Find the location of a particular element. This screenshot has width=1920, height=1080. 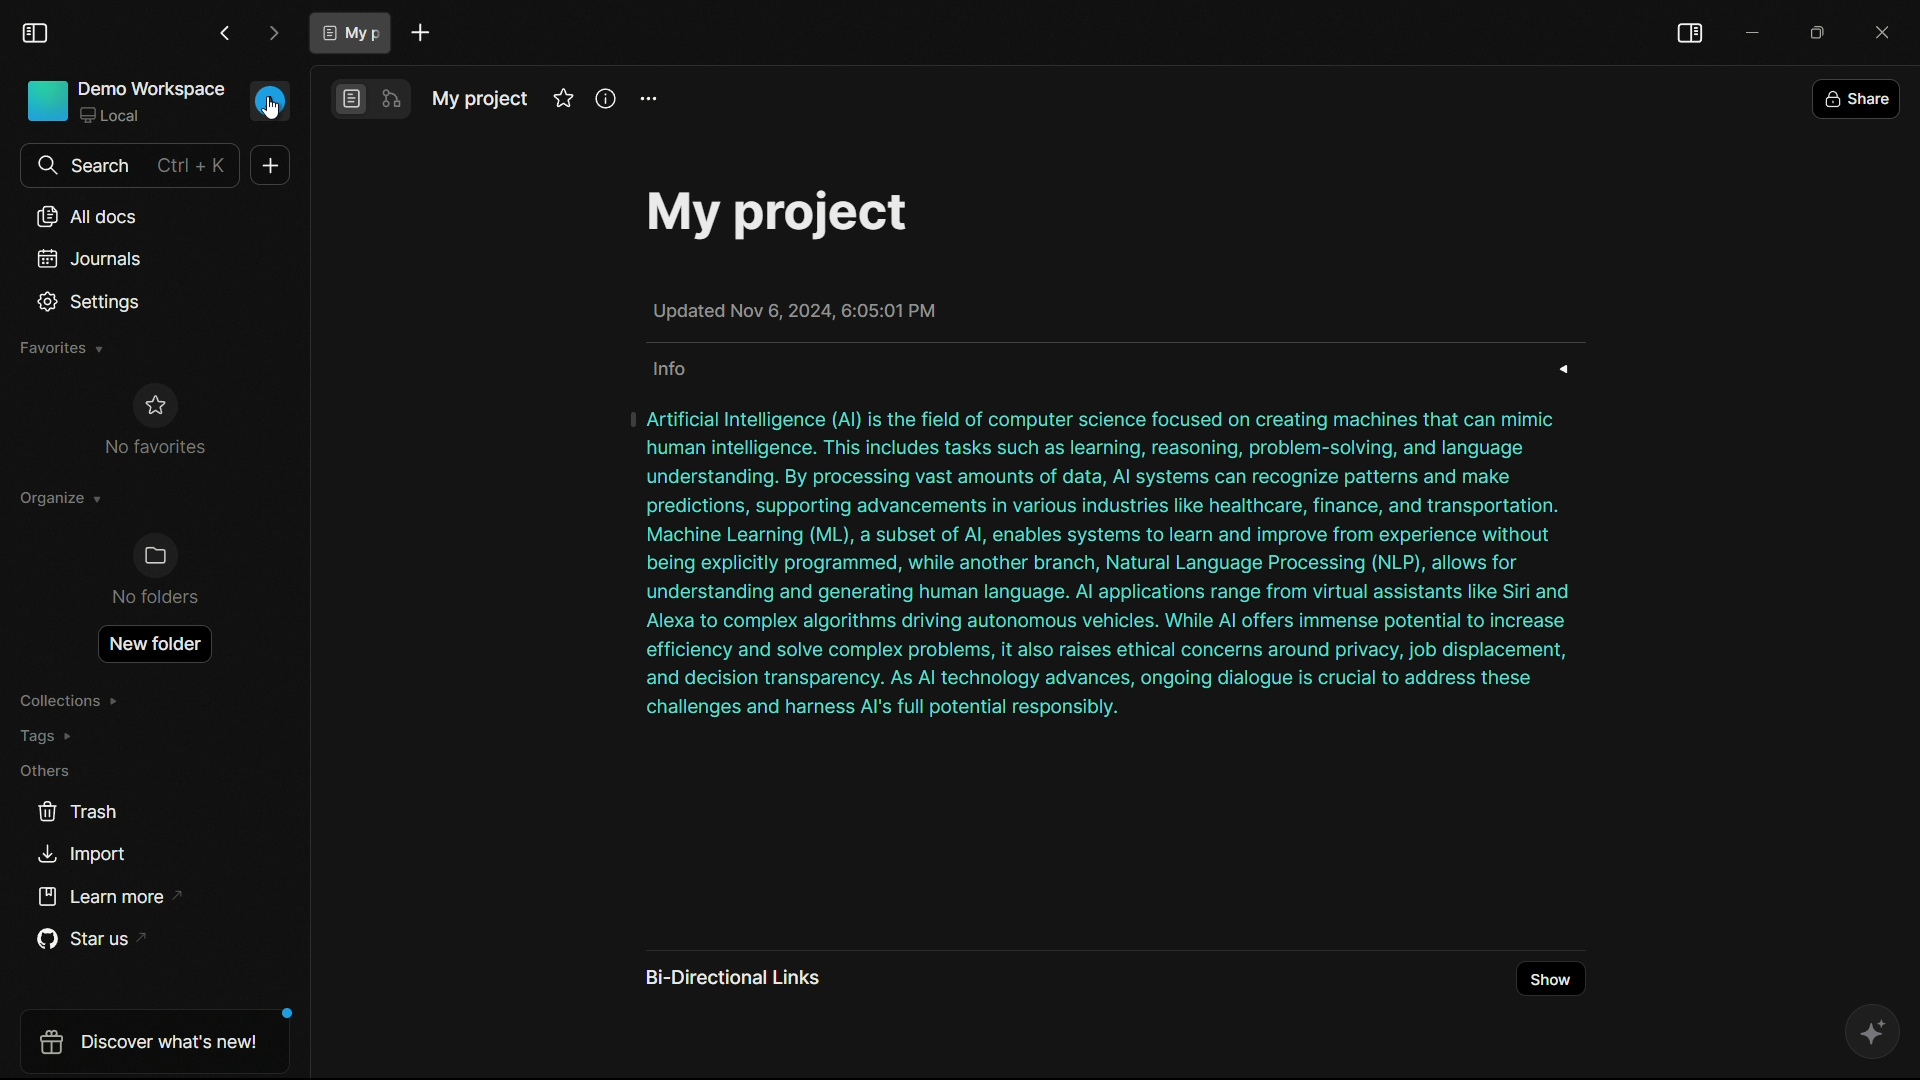

discover what's new is located at coordinates (154, 1043).